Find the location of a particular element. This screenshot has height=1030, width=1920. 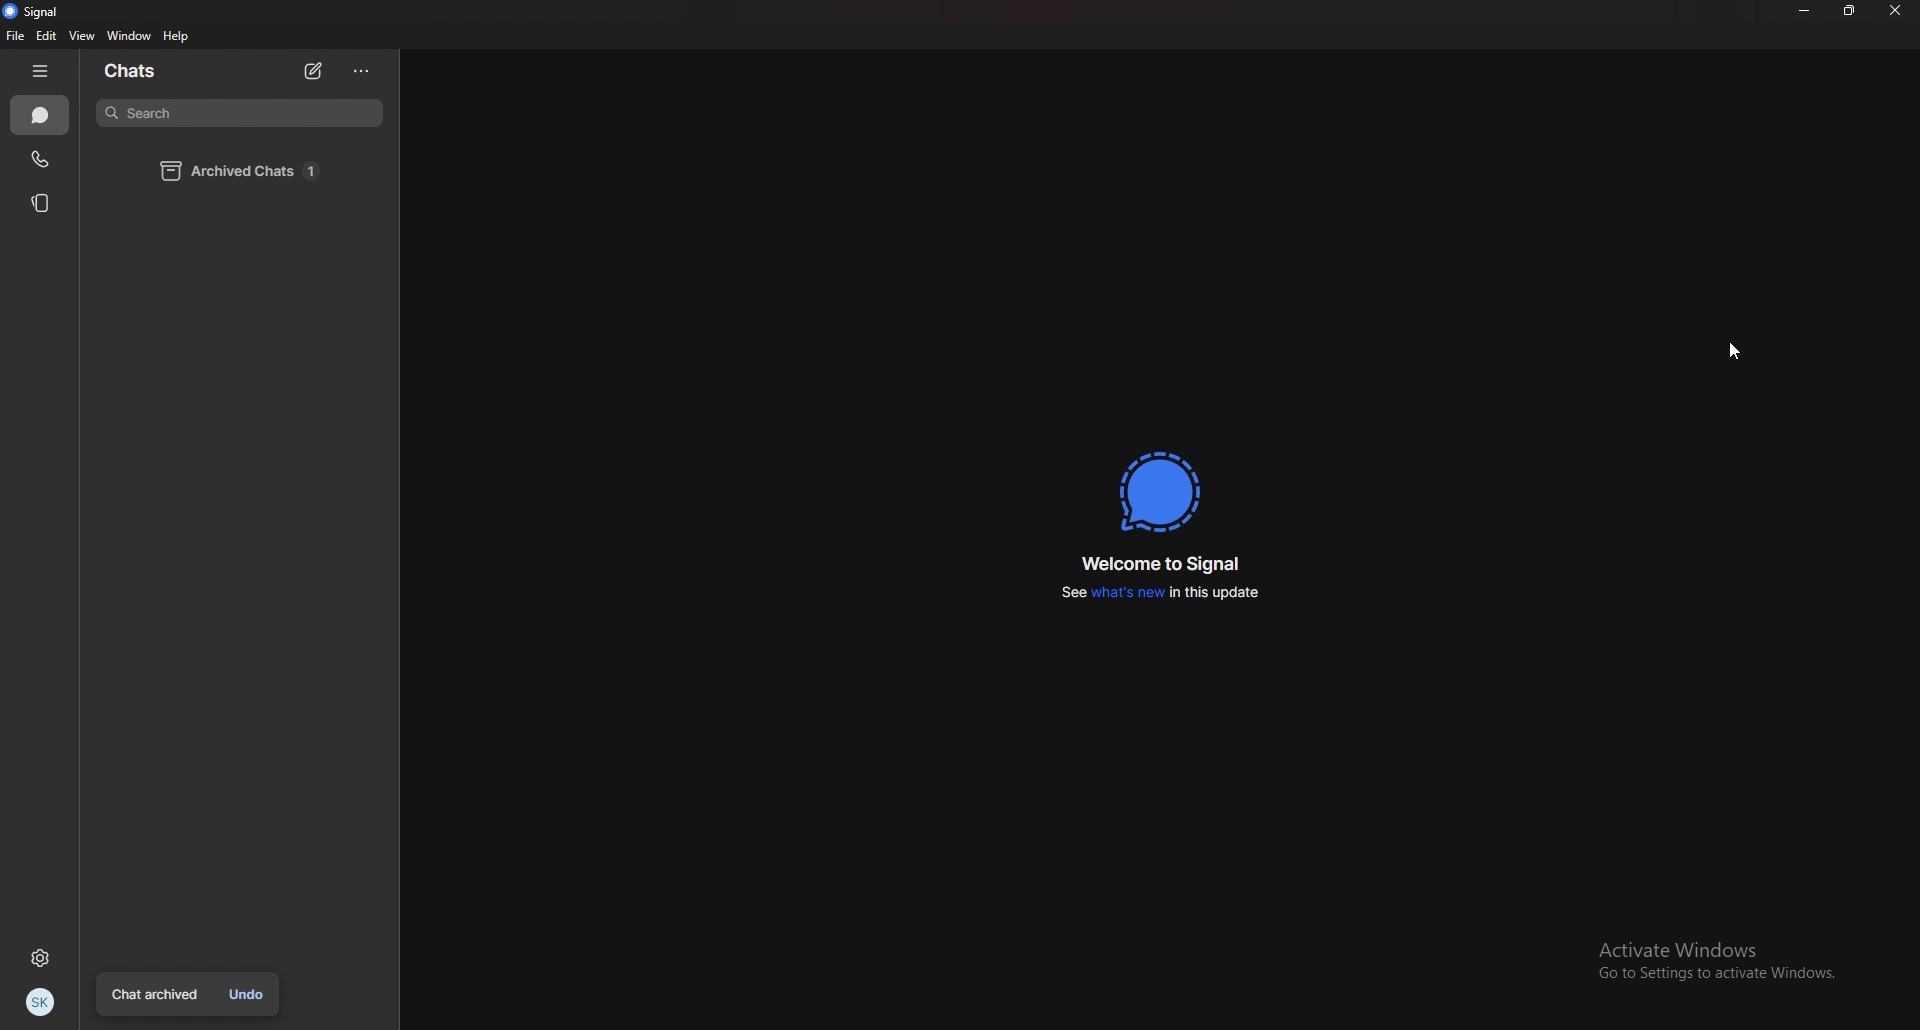

Window is located at coordinates (128, 36).